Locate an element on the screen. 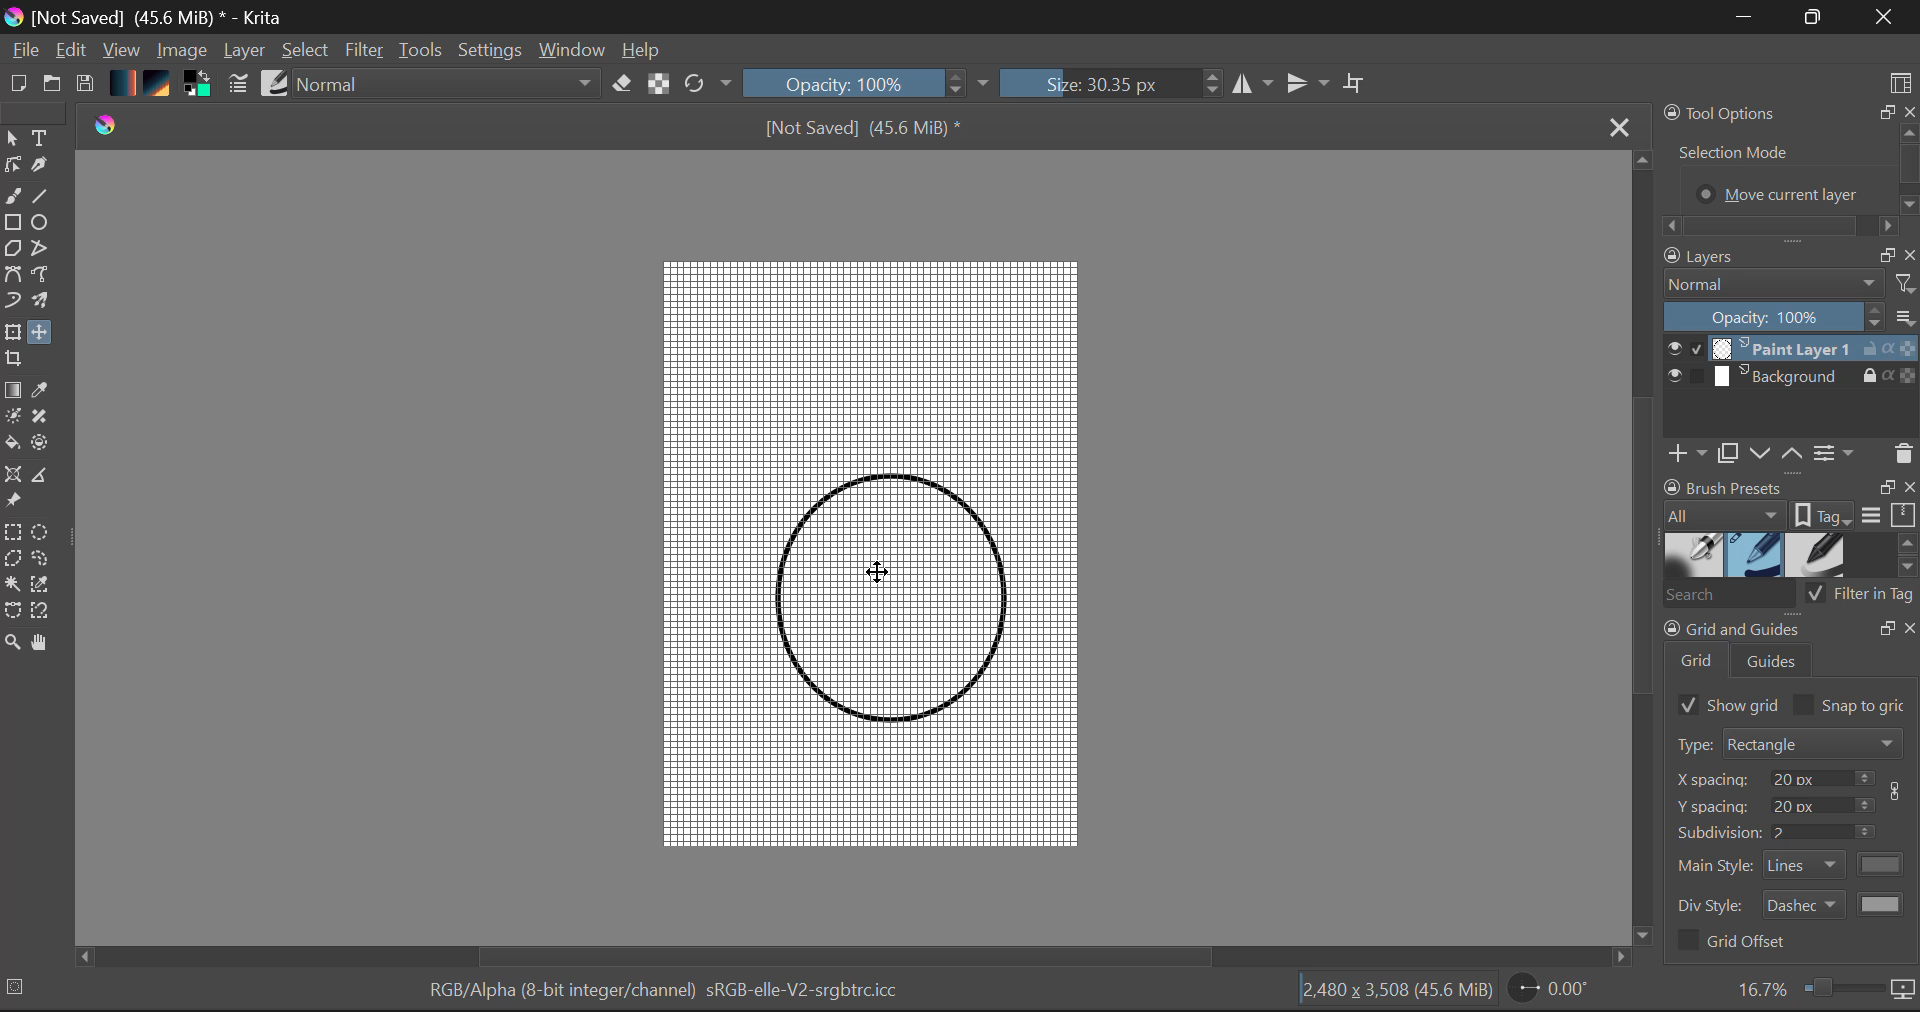 Image resolution: width=1920 pixels, height=1012 pixels. Gradient is located at coordinates (124, 82).